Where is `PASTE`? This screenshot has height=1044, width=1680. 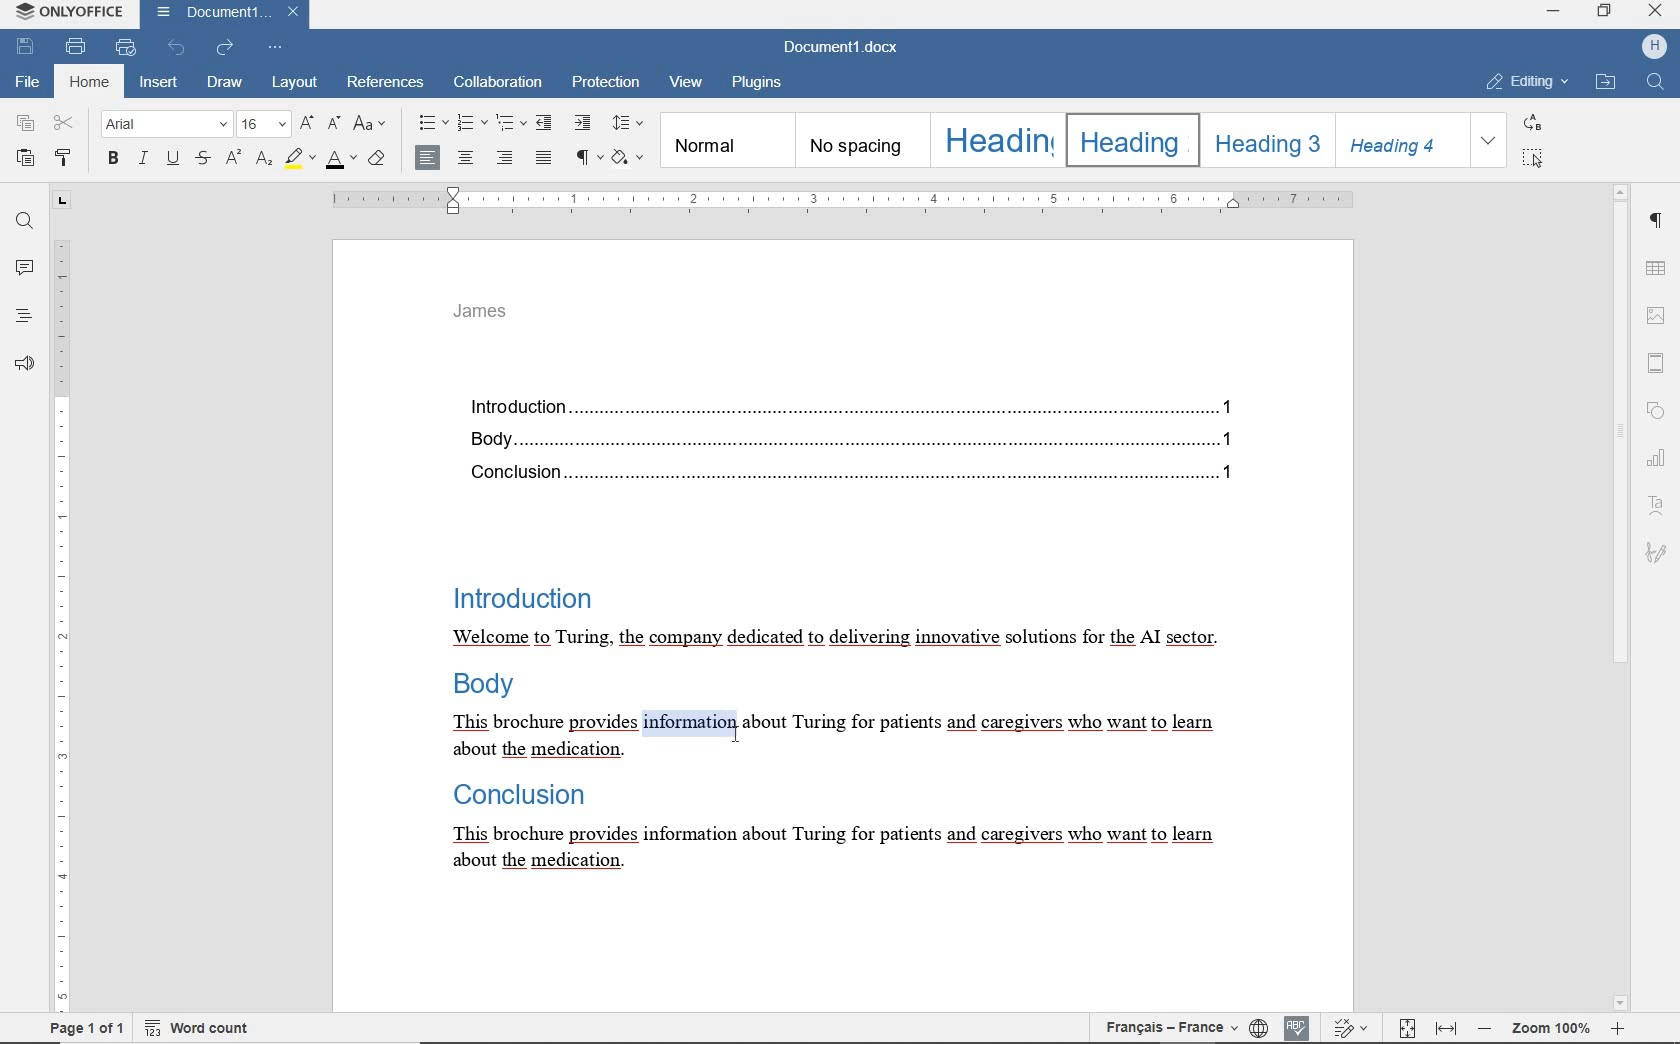 PASTE is located at coordinates (25, 159).